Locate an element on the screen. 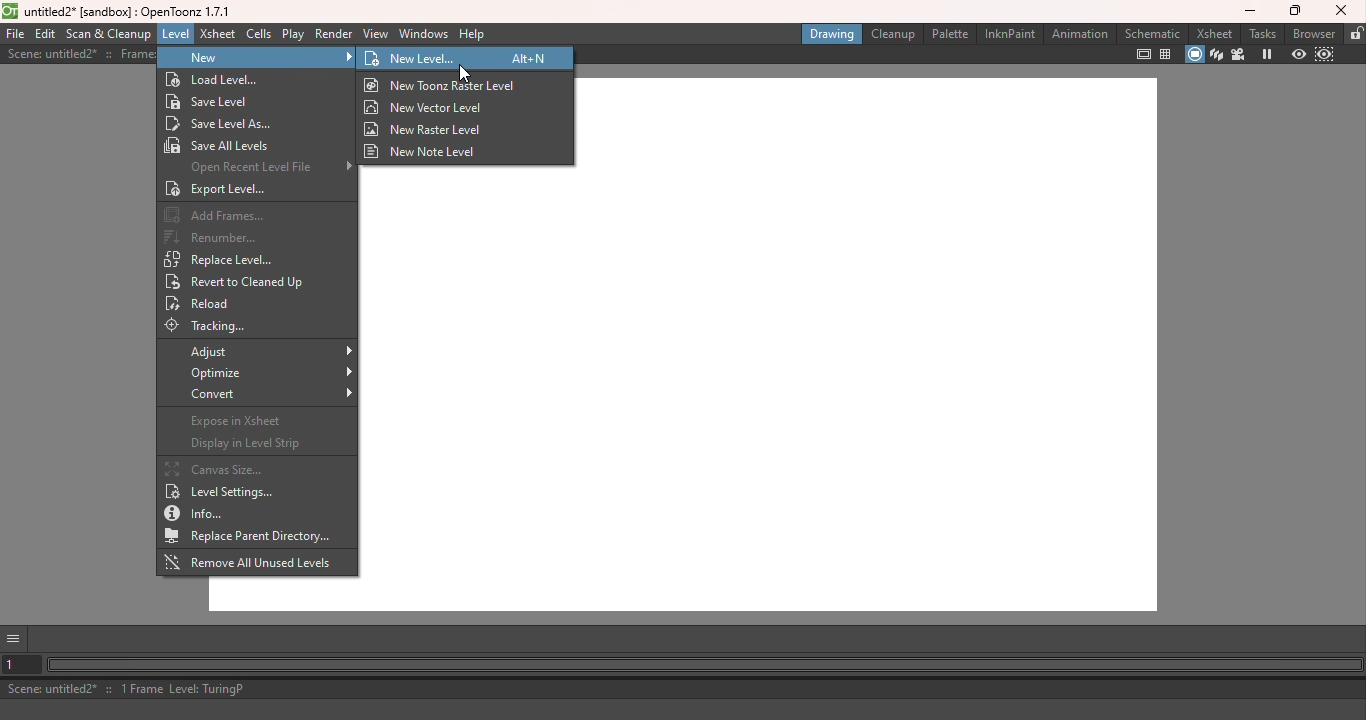  Convert is located at coordinates (268, 396).